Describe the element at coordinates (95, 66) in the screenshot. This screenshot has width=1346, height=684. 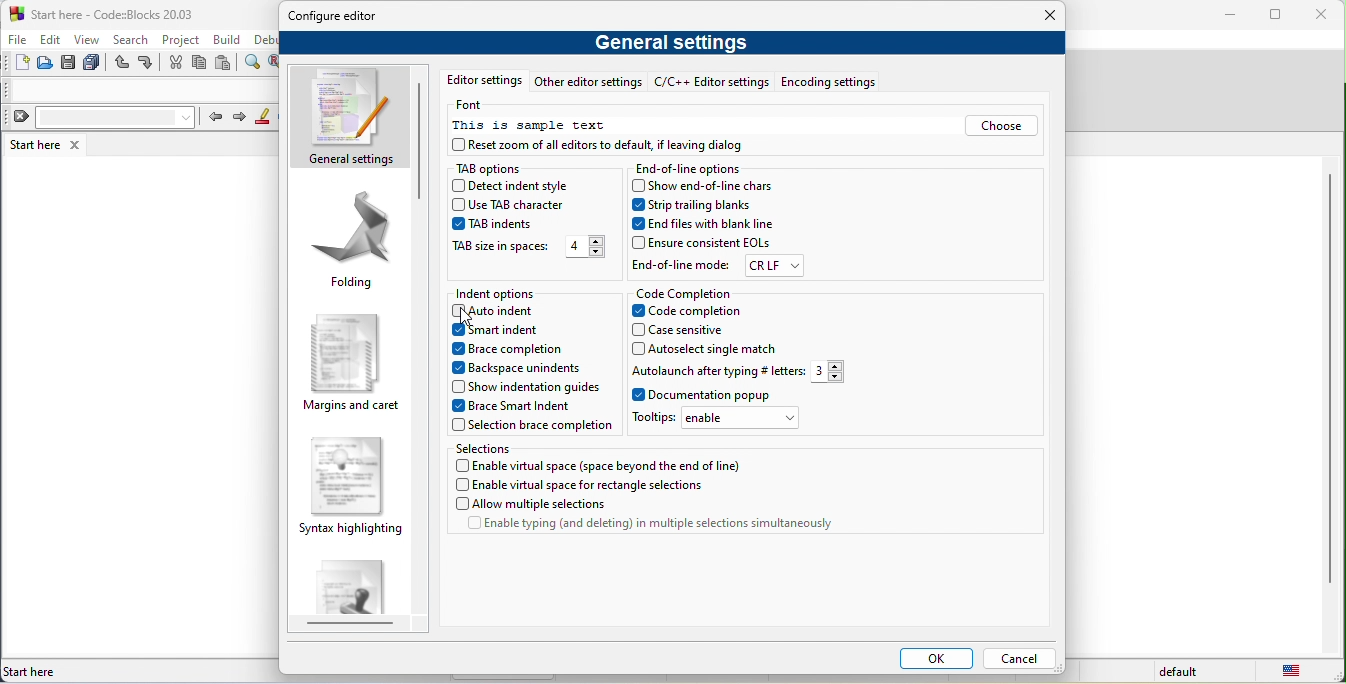
I see `save everything` at that location.